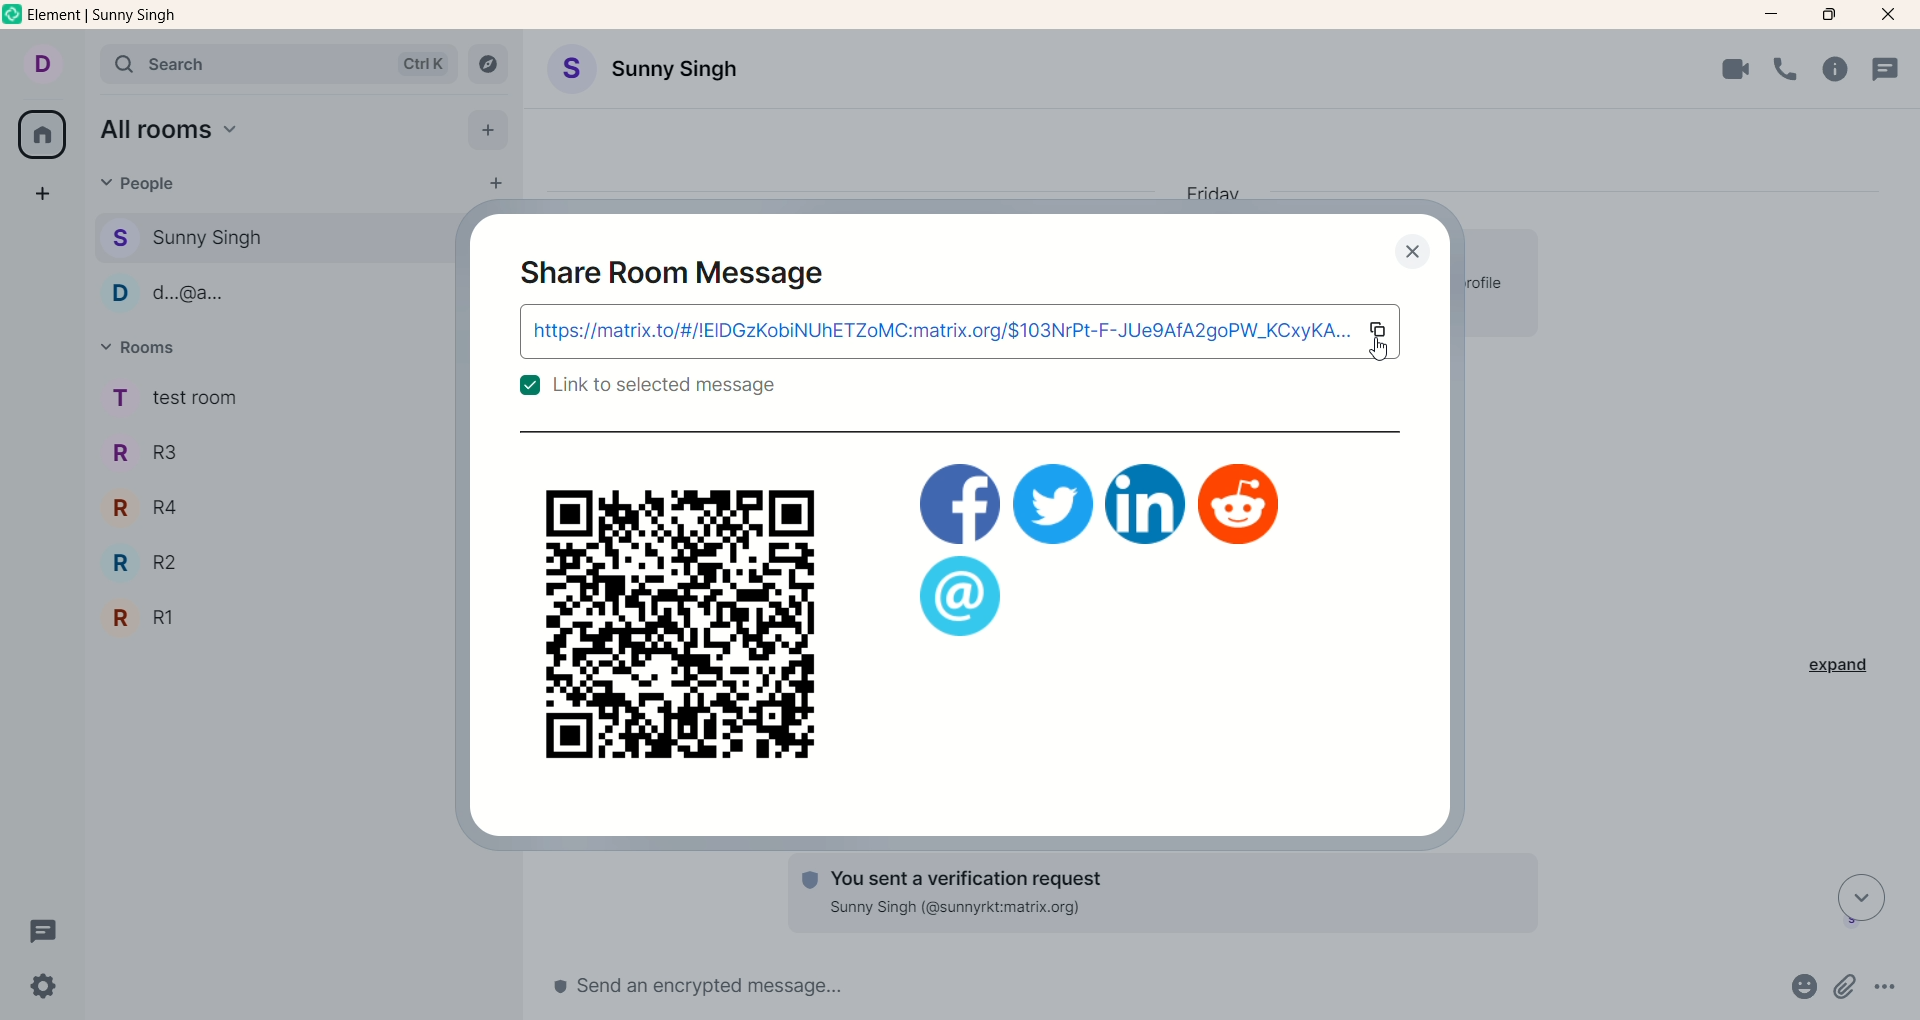 Image resolution: width=1920 pixels, height=1020 pixels. I want to click on element, so click(103, 18).